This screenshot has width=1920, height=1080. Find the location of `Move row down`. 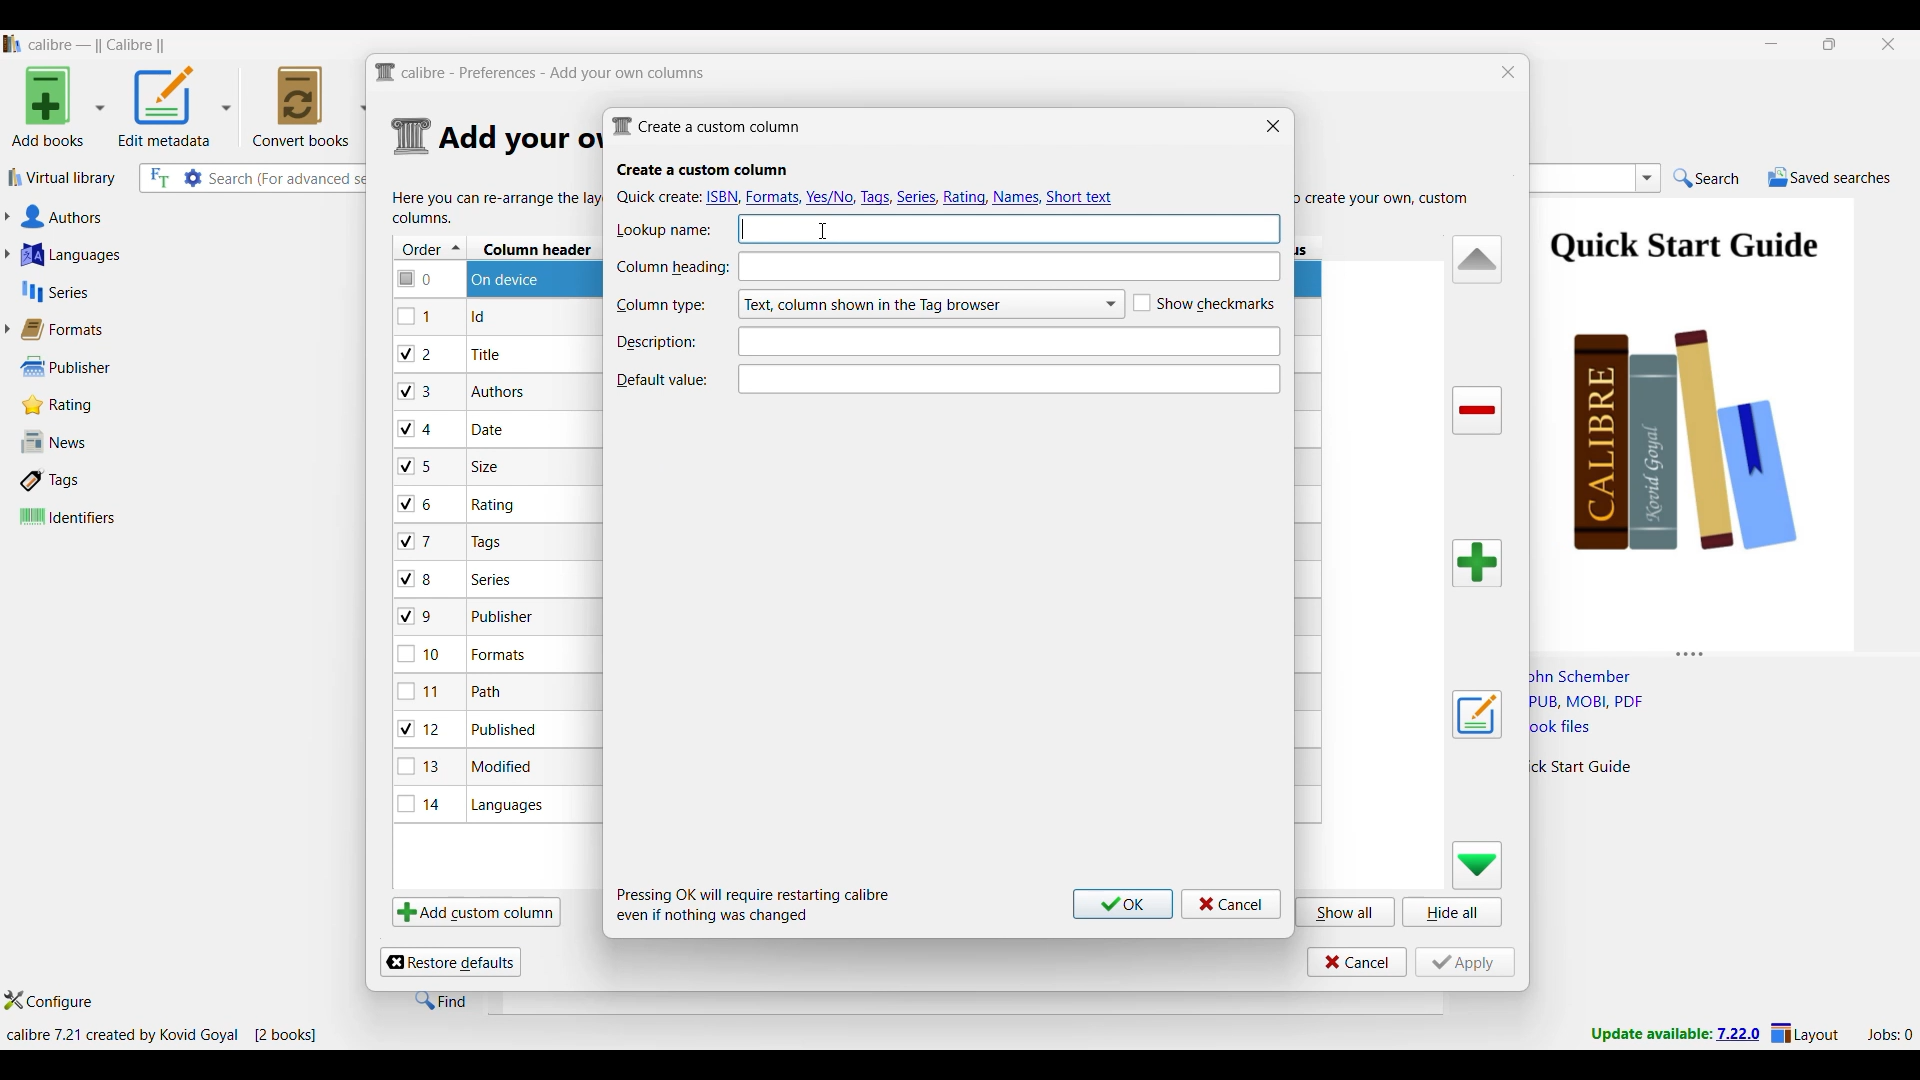

Move row down is located at coordinates (1478, 865).